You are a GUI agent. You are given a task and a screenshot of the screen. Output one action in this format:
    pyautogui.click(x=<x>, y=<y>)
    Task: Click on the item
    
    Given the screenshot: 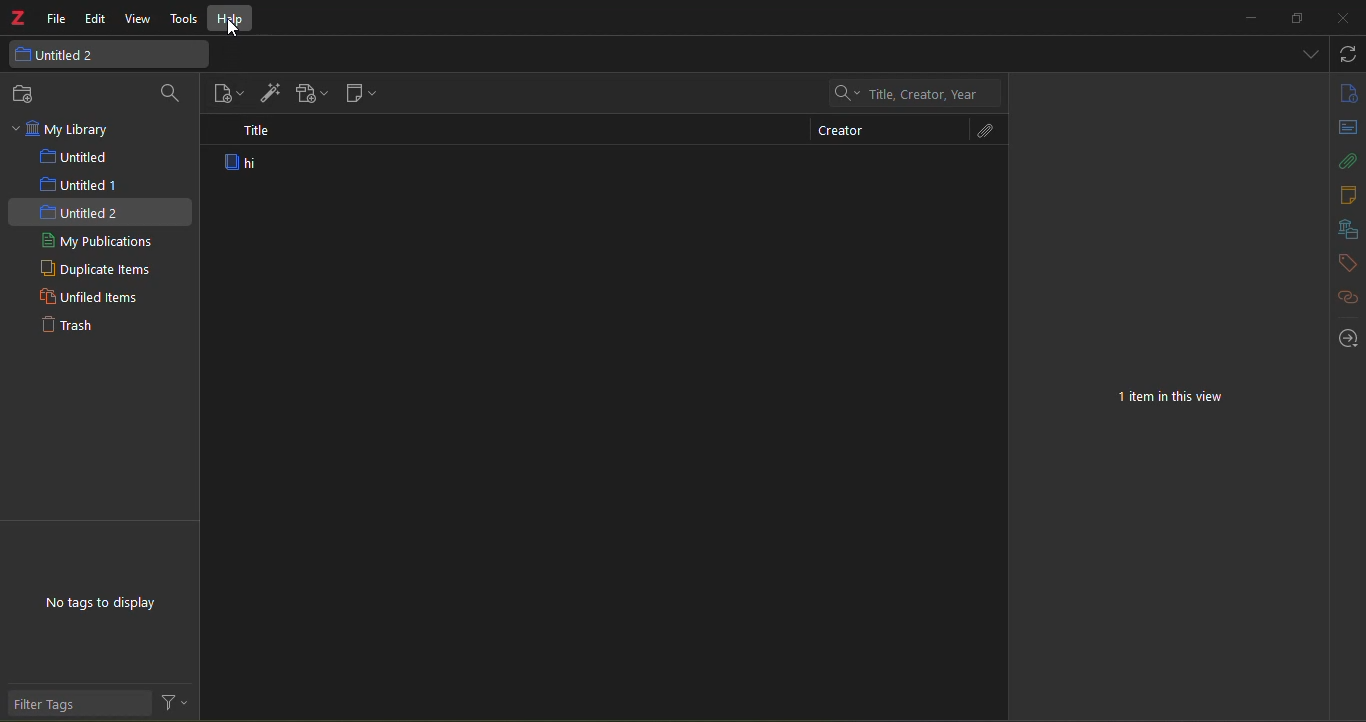 What is the action you would take?
    pyautogui.click(x=246, y=164)
    